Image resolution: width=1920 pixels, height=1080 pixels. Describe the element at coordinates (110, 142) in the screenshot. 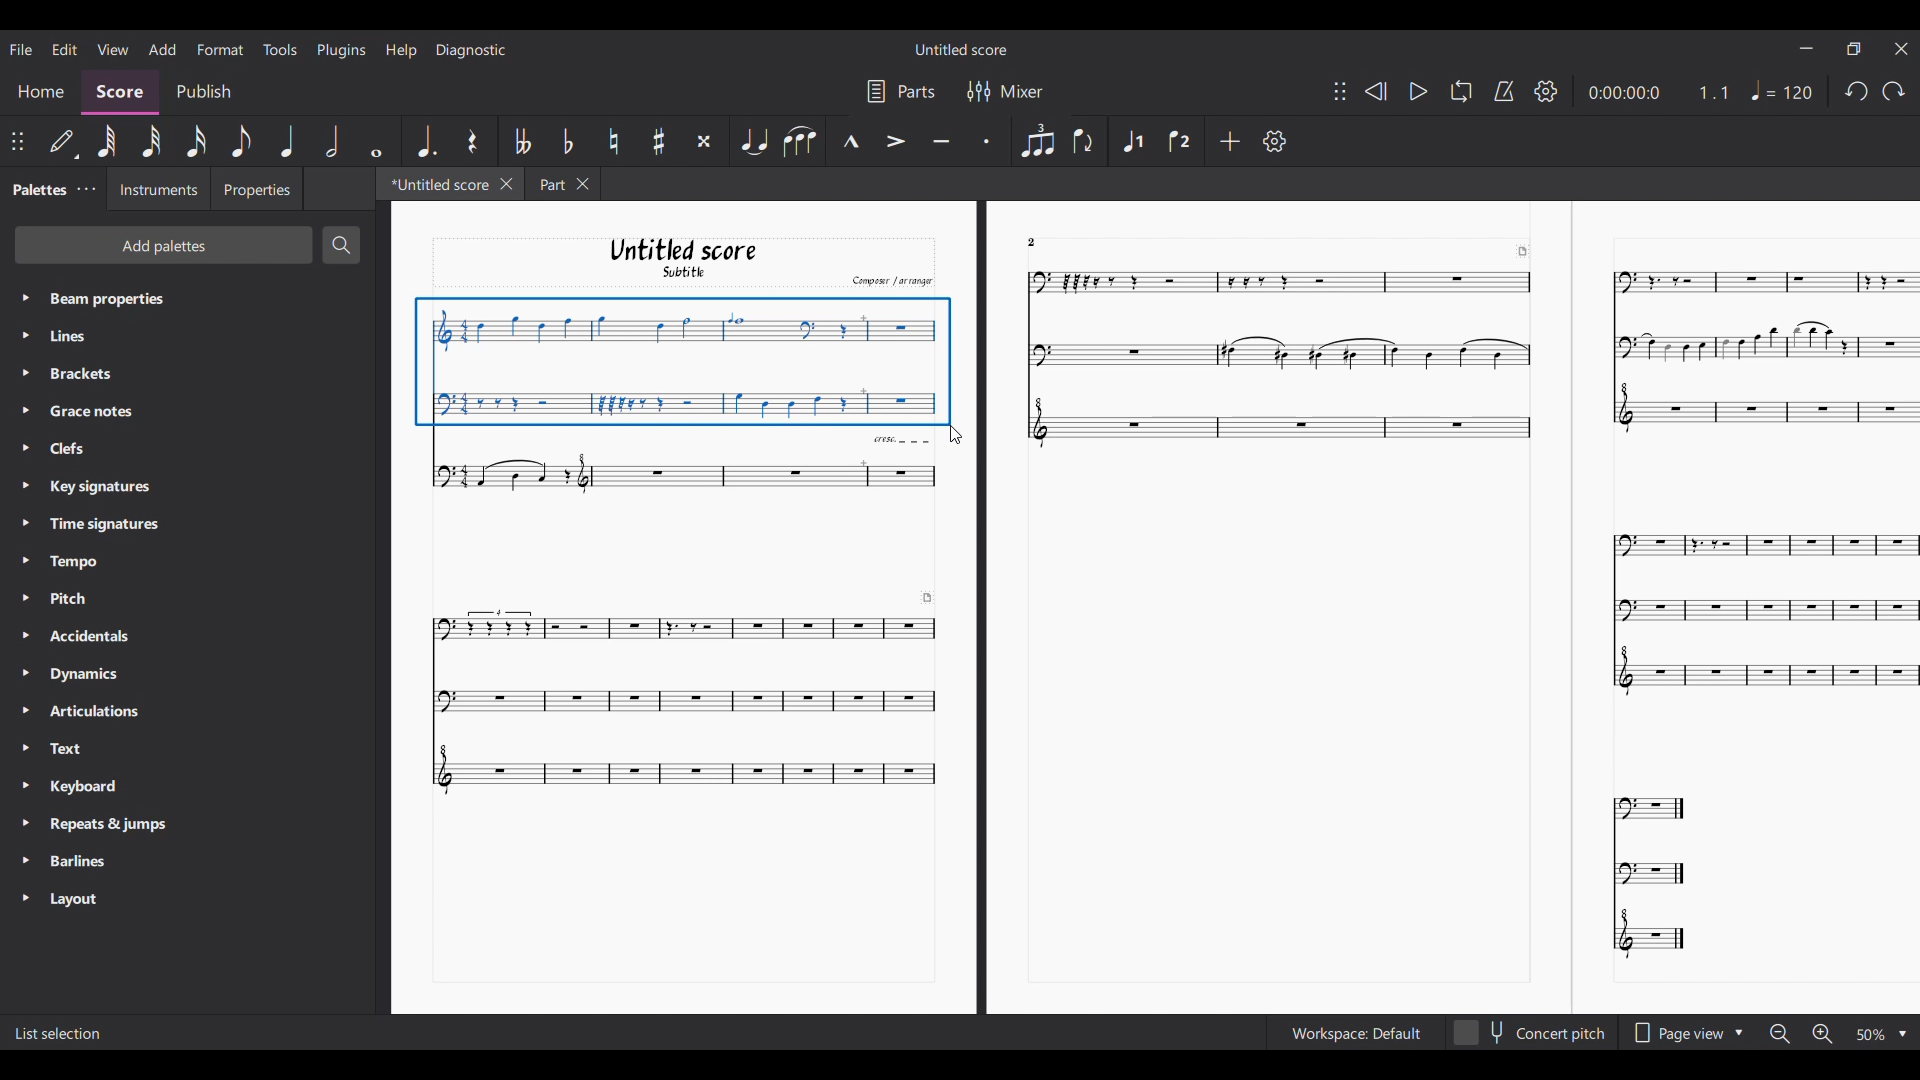

I see `64th note` at that location.